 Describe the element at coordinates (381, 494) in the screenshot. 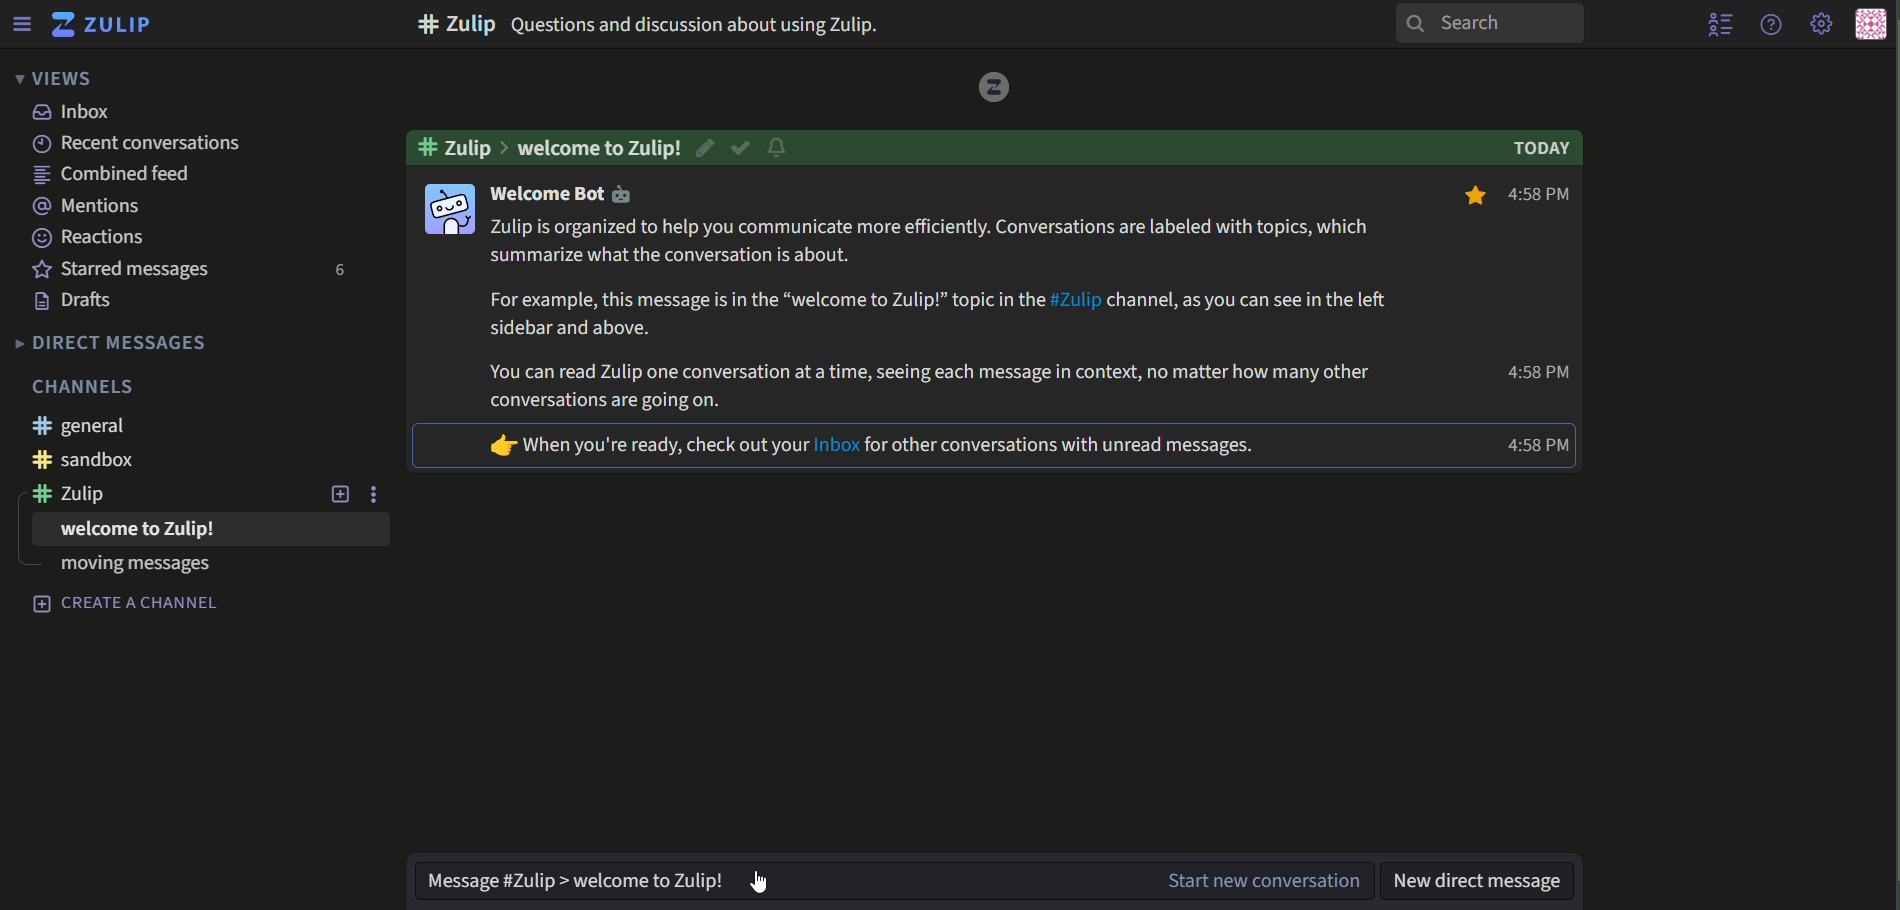

I see `options` at that location.